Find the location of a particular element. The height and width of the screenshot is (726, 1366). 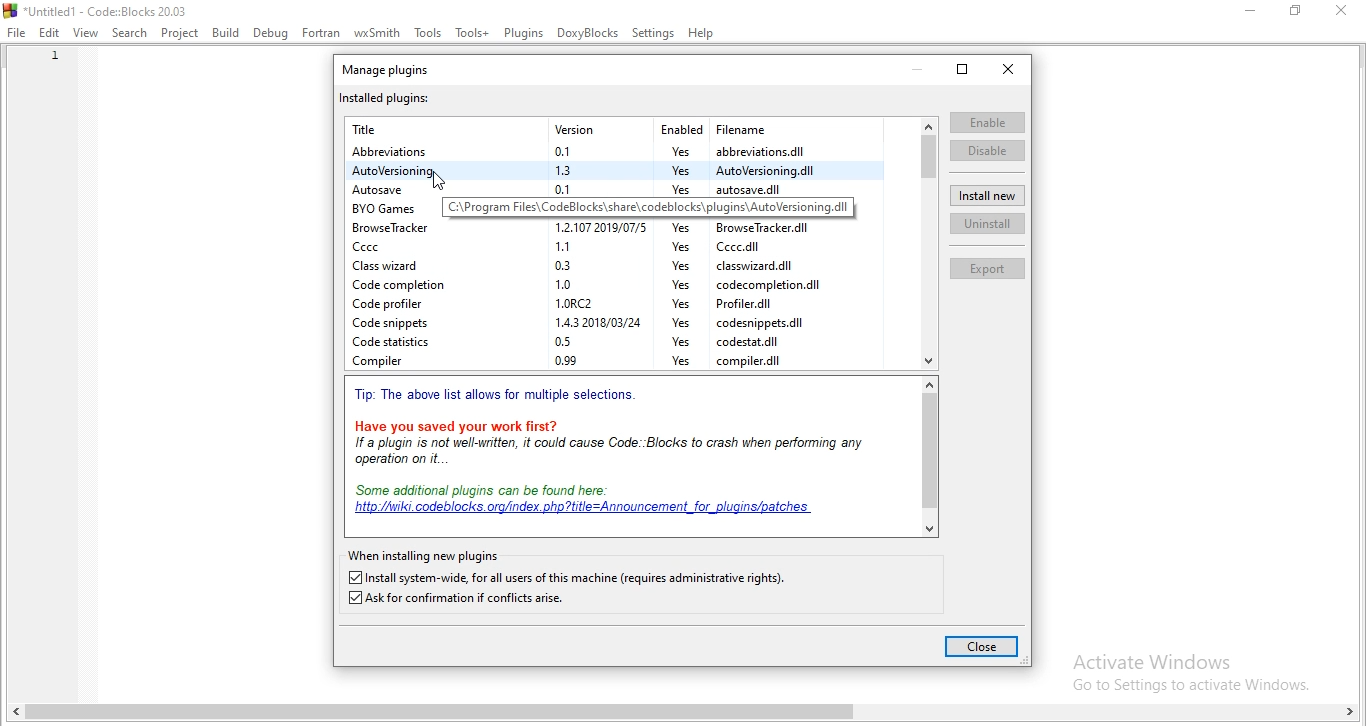

scroll bar is located at coordinates (927, 455).